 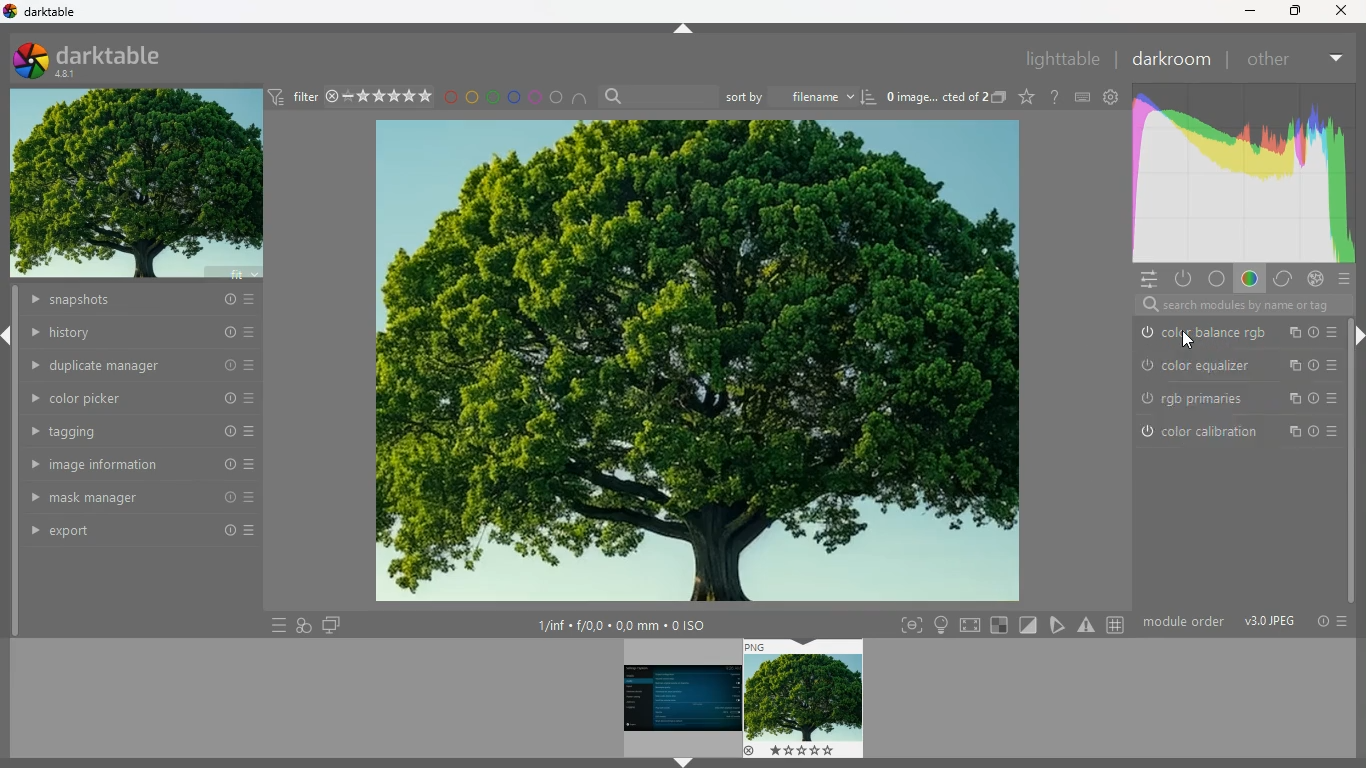 What do you see at coordinates (558, 98) in the screenshot?
I see `circle` at bounding box center [558, 98].